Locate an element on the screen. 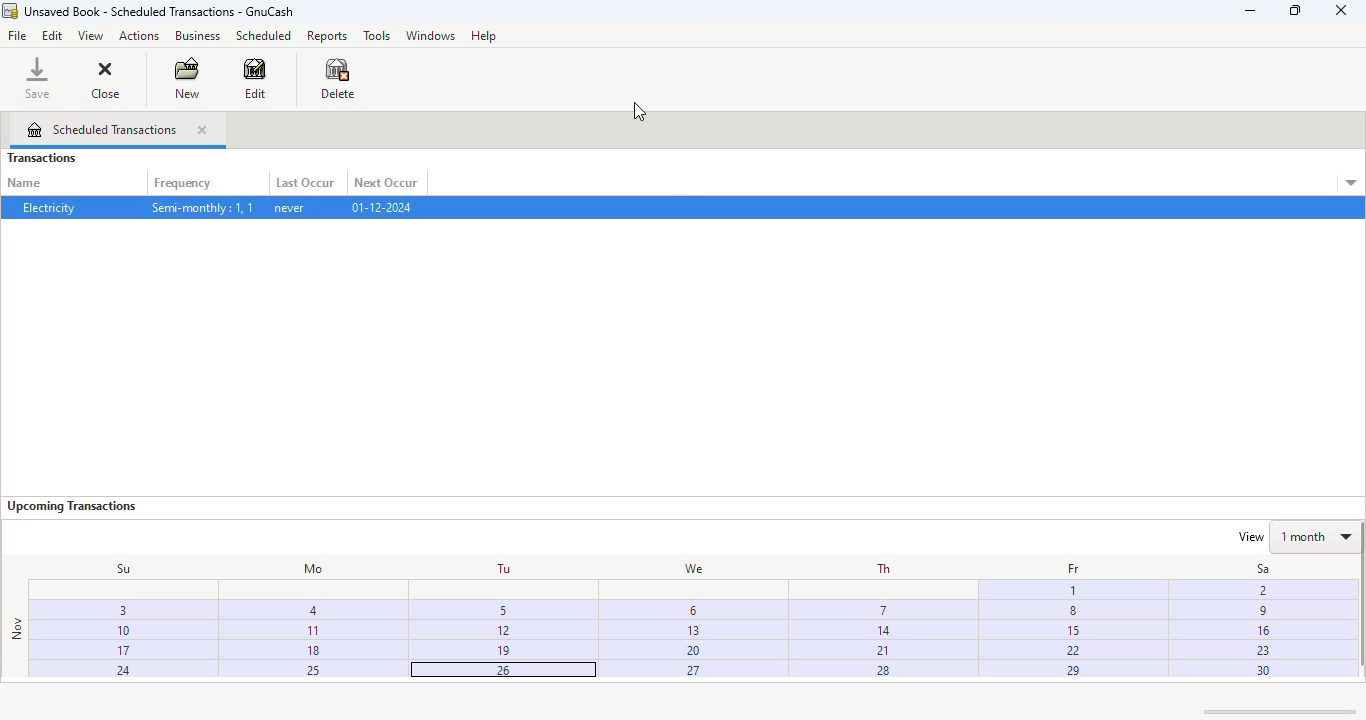 The height and width of the screenshot is (720, 1366). 19 is located at coordinates (506, 651).